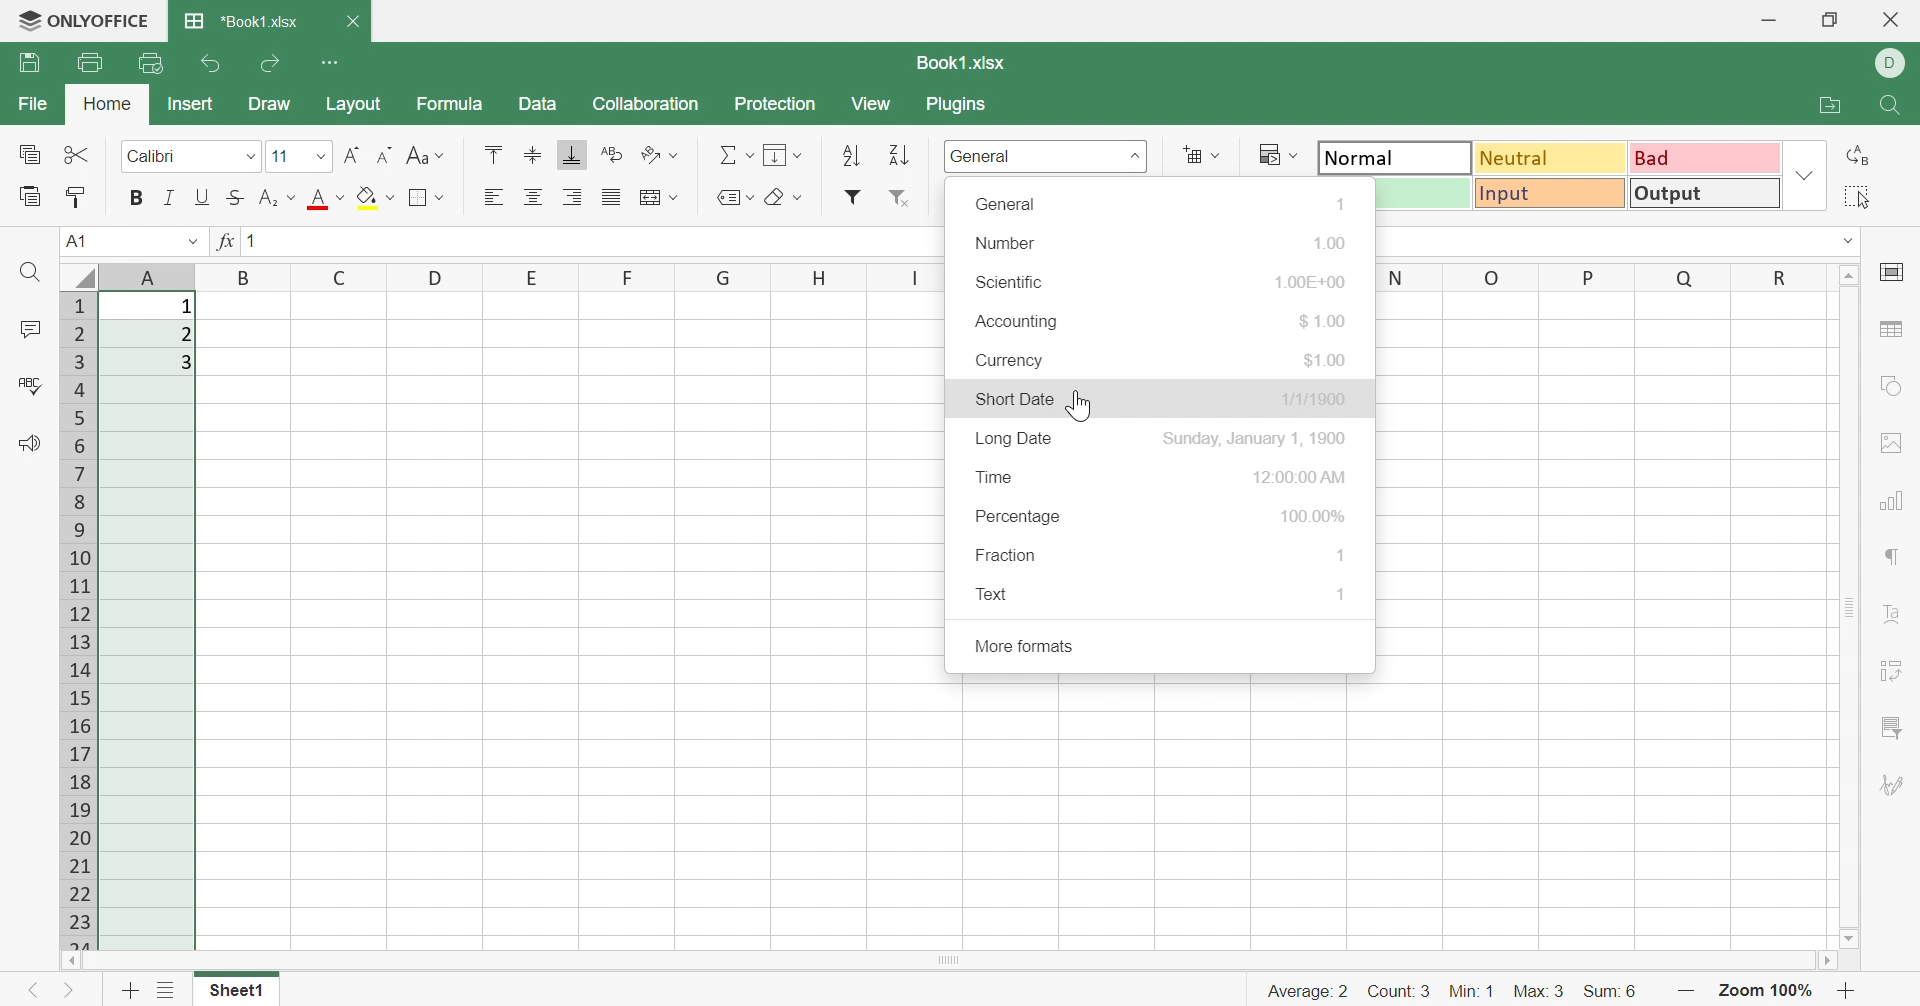 This screenshot has height=1006, width=1920. I want to click on Data, so click(538, 103).